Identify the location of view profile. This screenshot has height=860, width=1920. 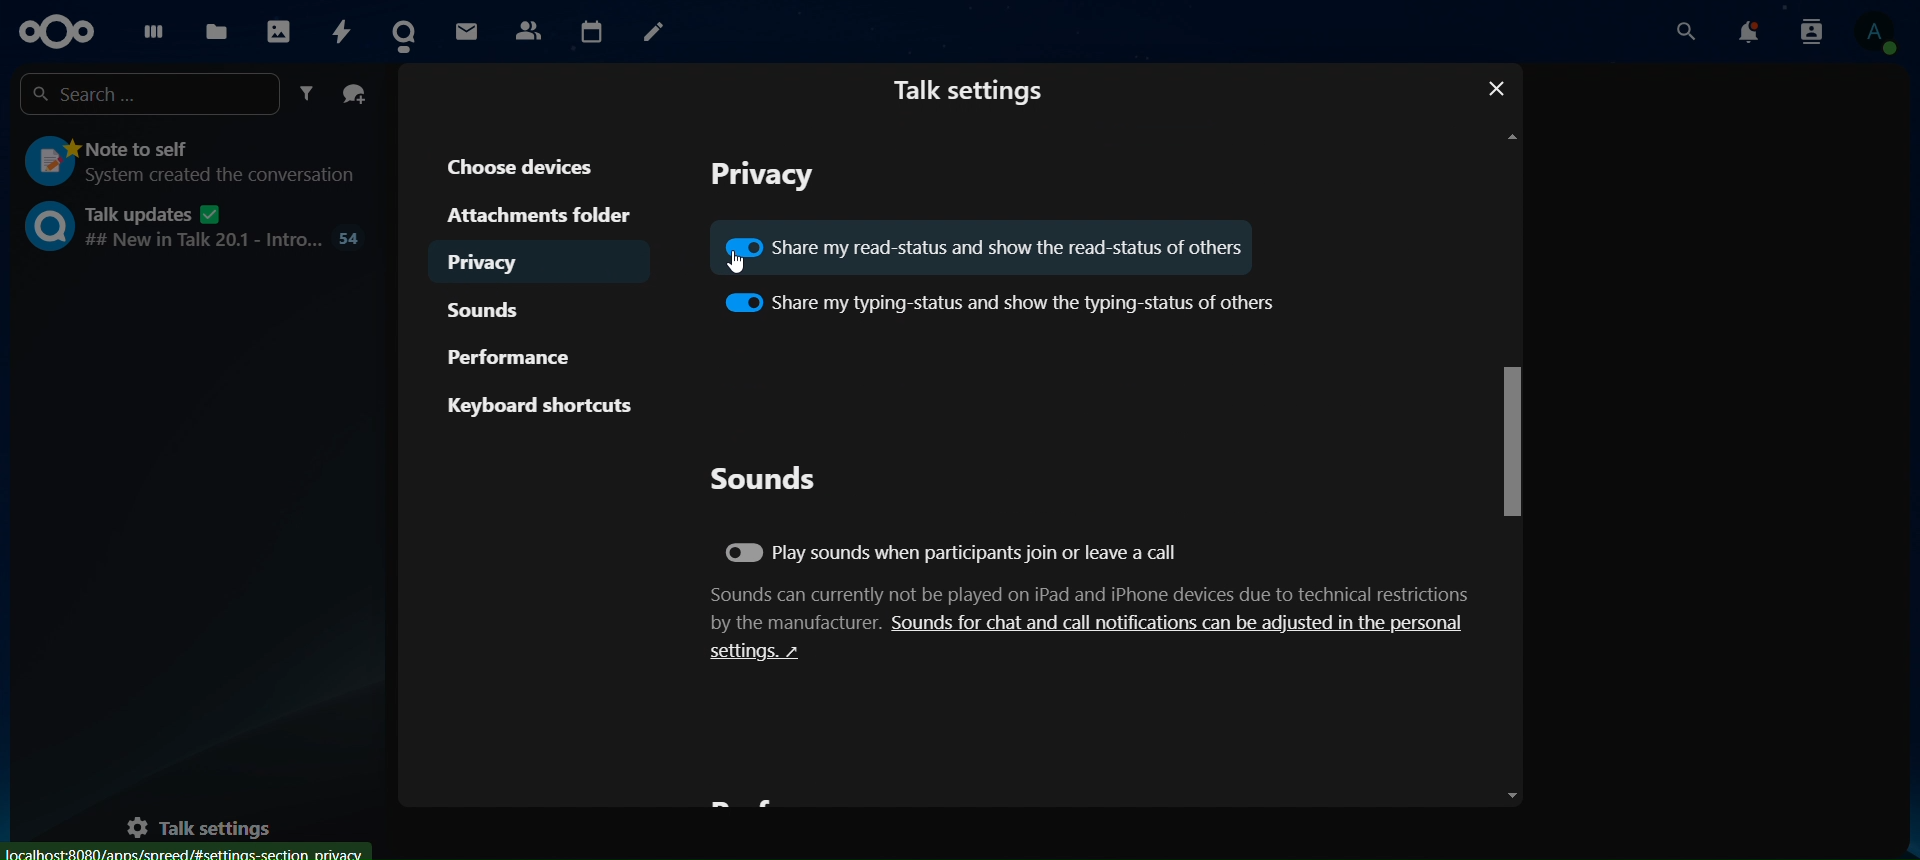
(1877, 34).